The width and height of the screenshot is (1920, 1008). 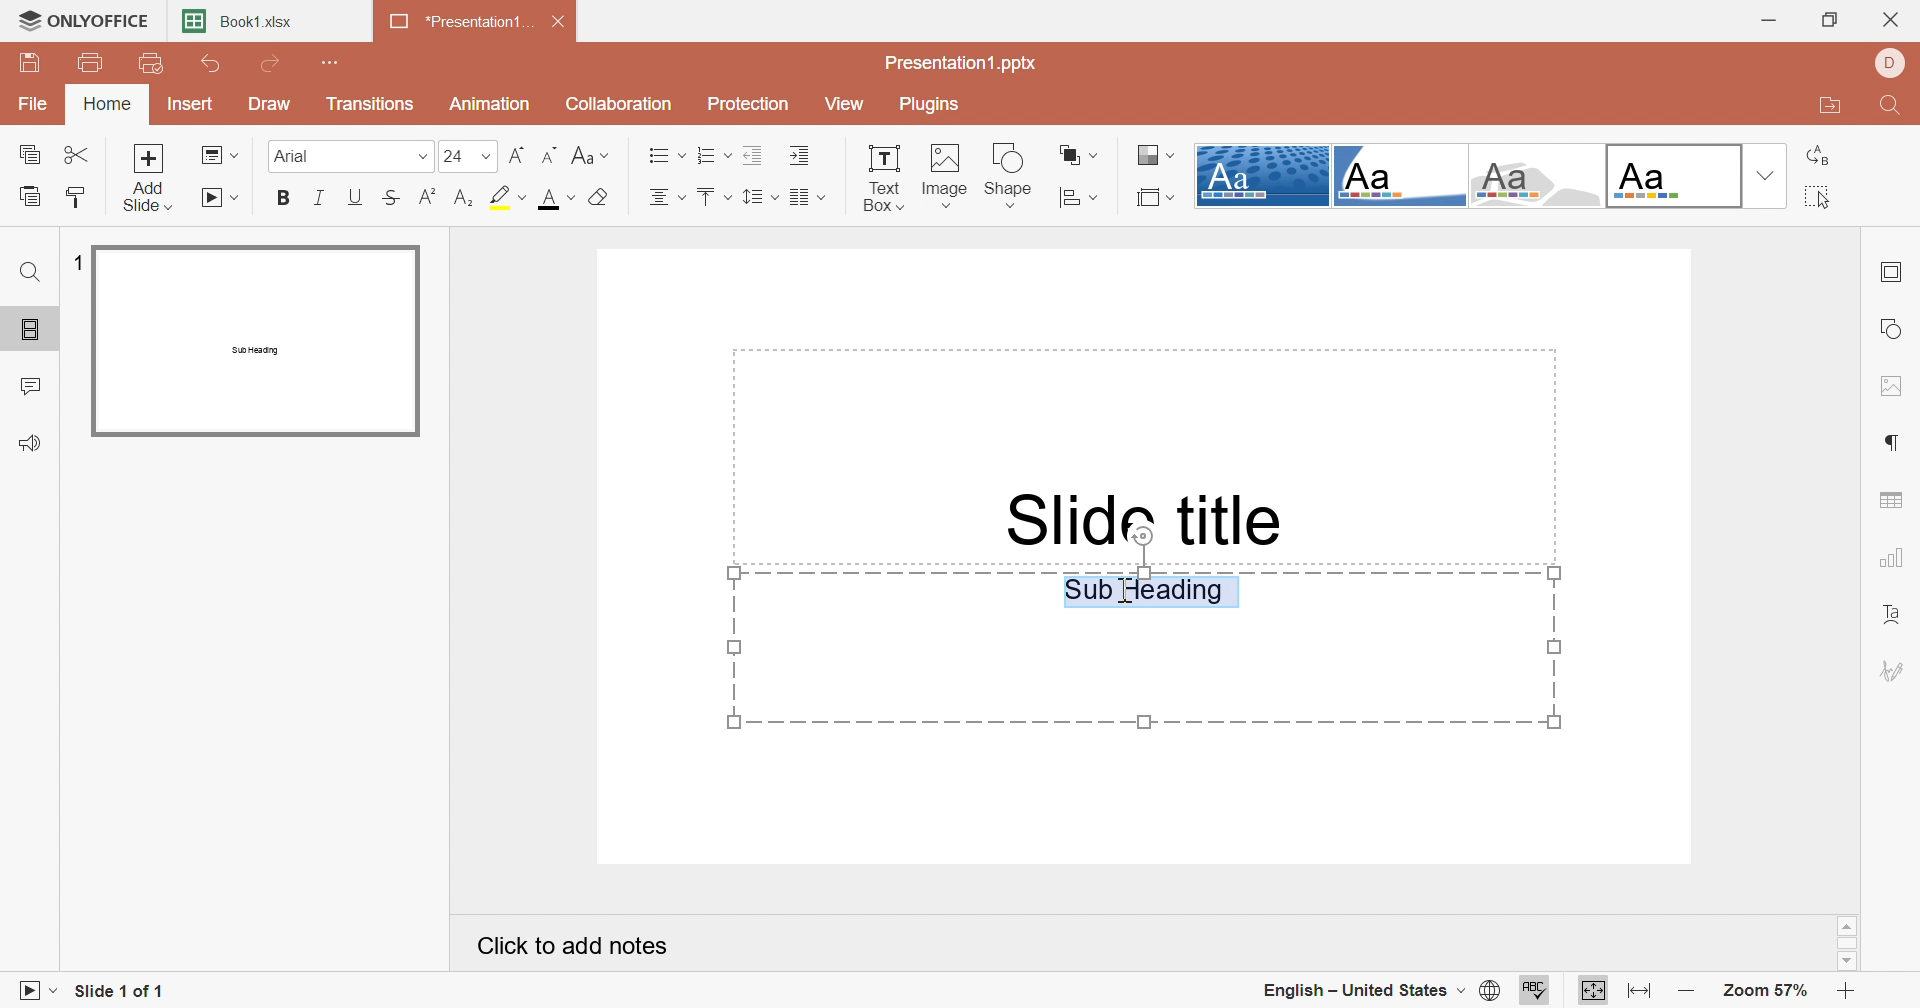 I want to click on Subscript, so click(x=466, y=197).